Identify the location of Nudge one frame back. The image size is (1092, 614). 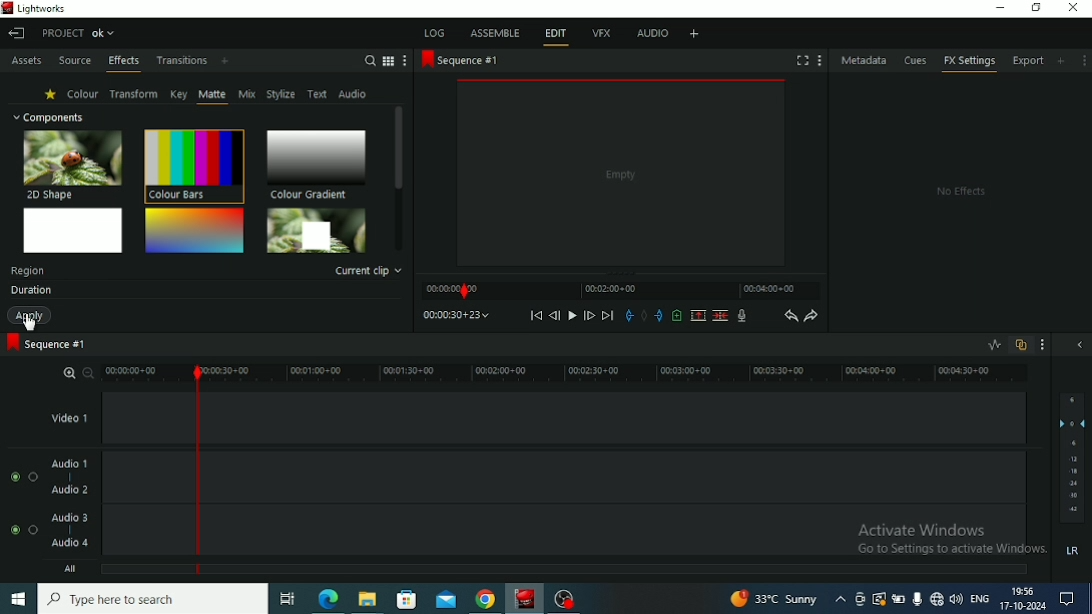
(555, 316).